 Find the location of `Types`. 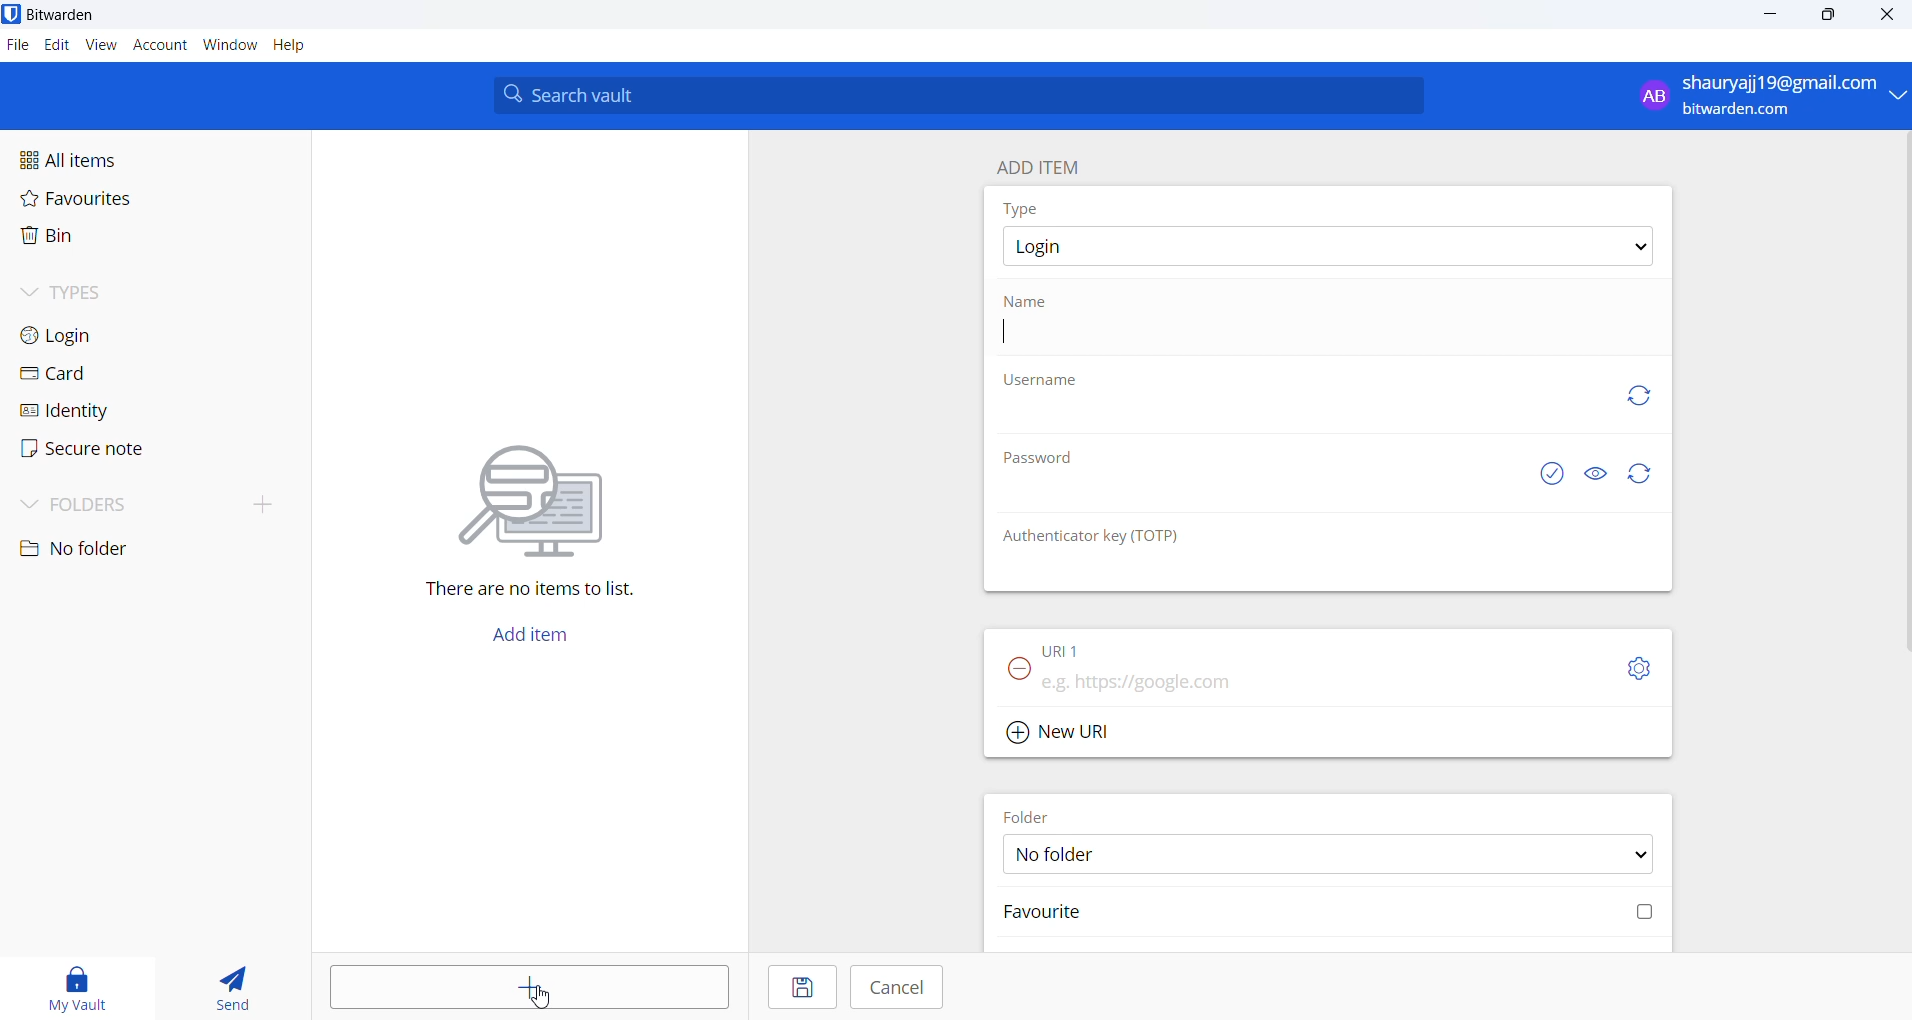

Types is located at coordinates (96, 290).